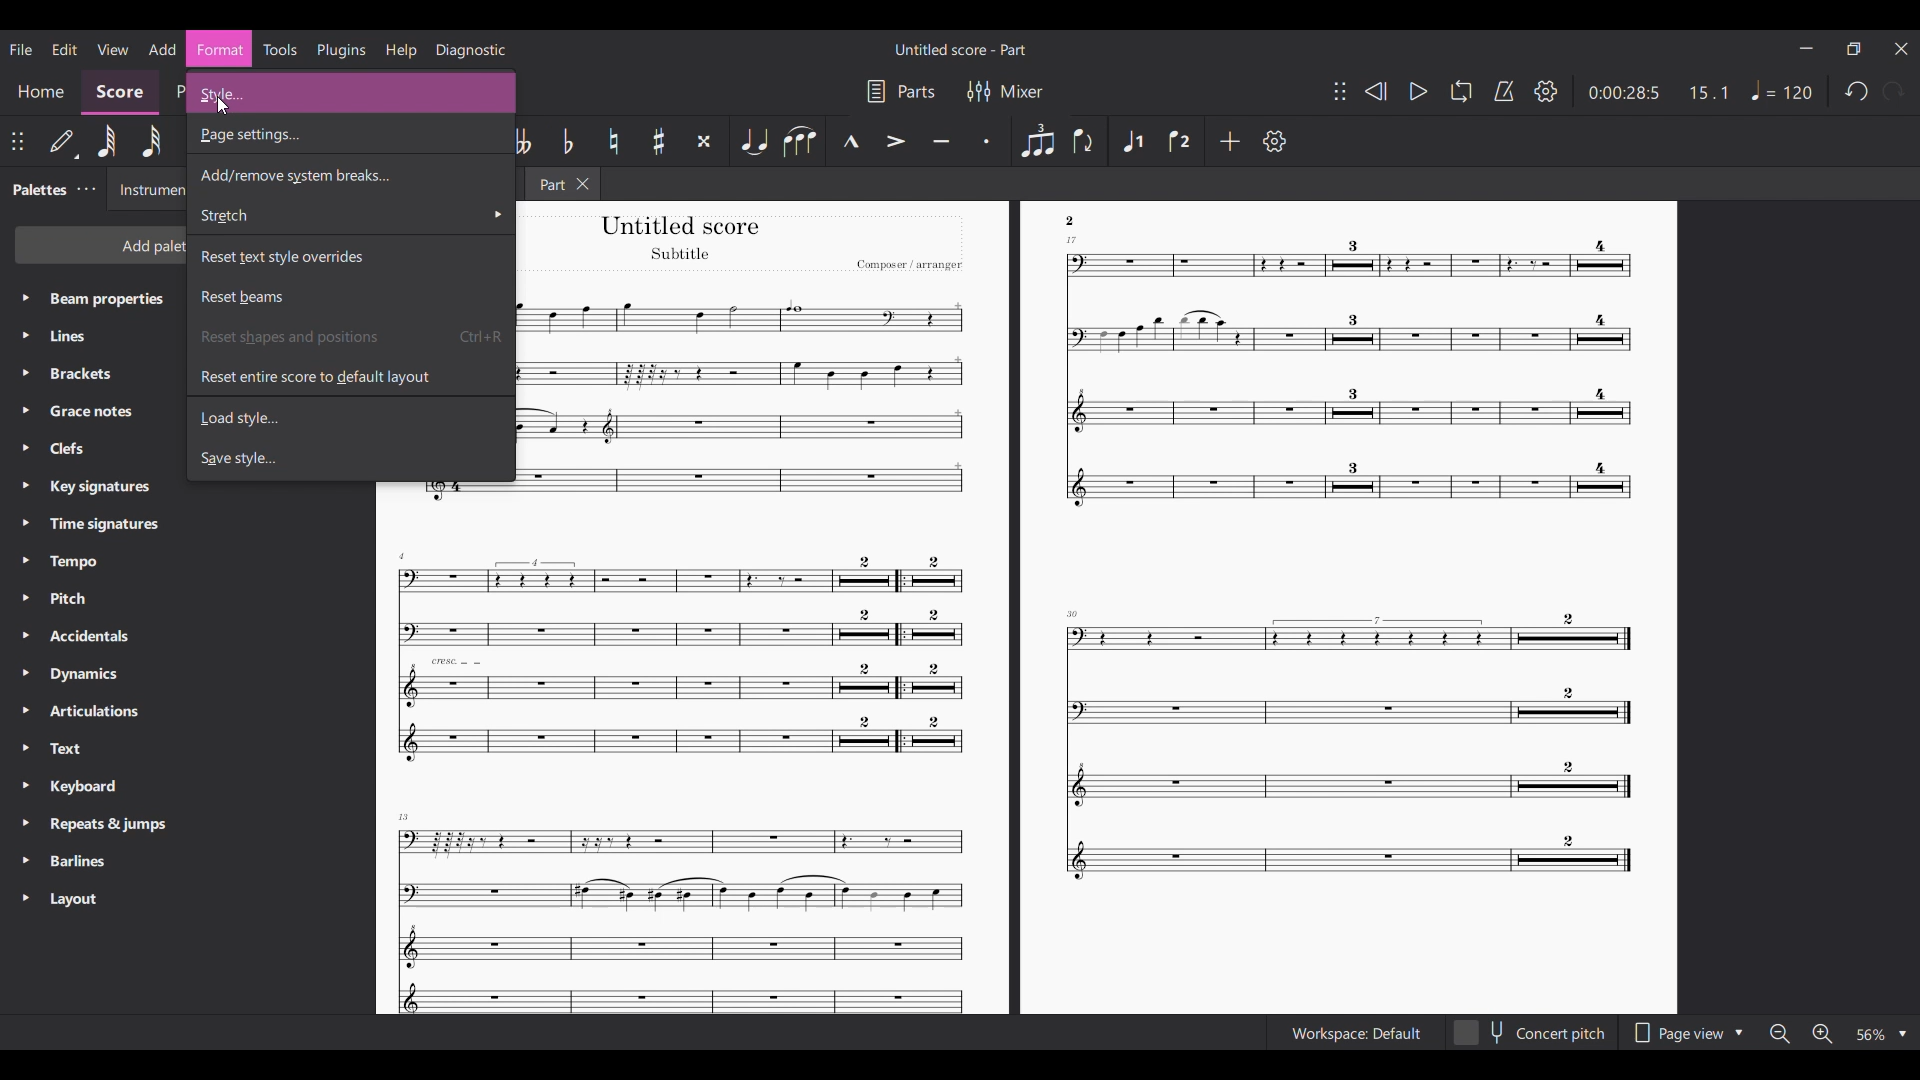 Image resolution: width=1920 pixels, height=1080 pixels. What do you see at coordinates (1076, 221) in the screenshot?
I see `` at bounding box center [1076, 221].